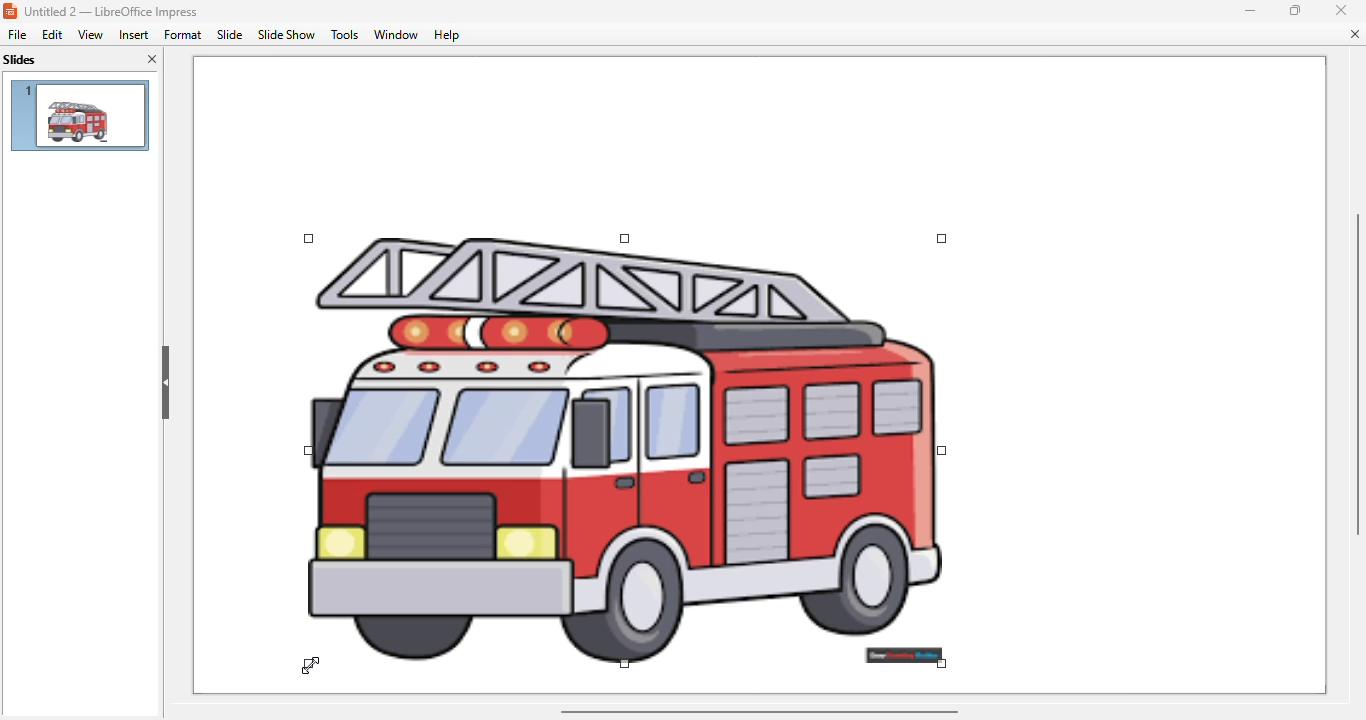 The image size is (1366, 720). Describe the element at coordinates (941, 238) in the screenshot. I see `corner handles` at that location.